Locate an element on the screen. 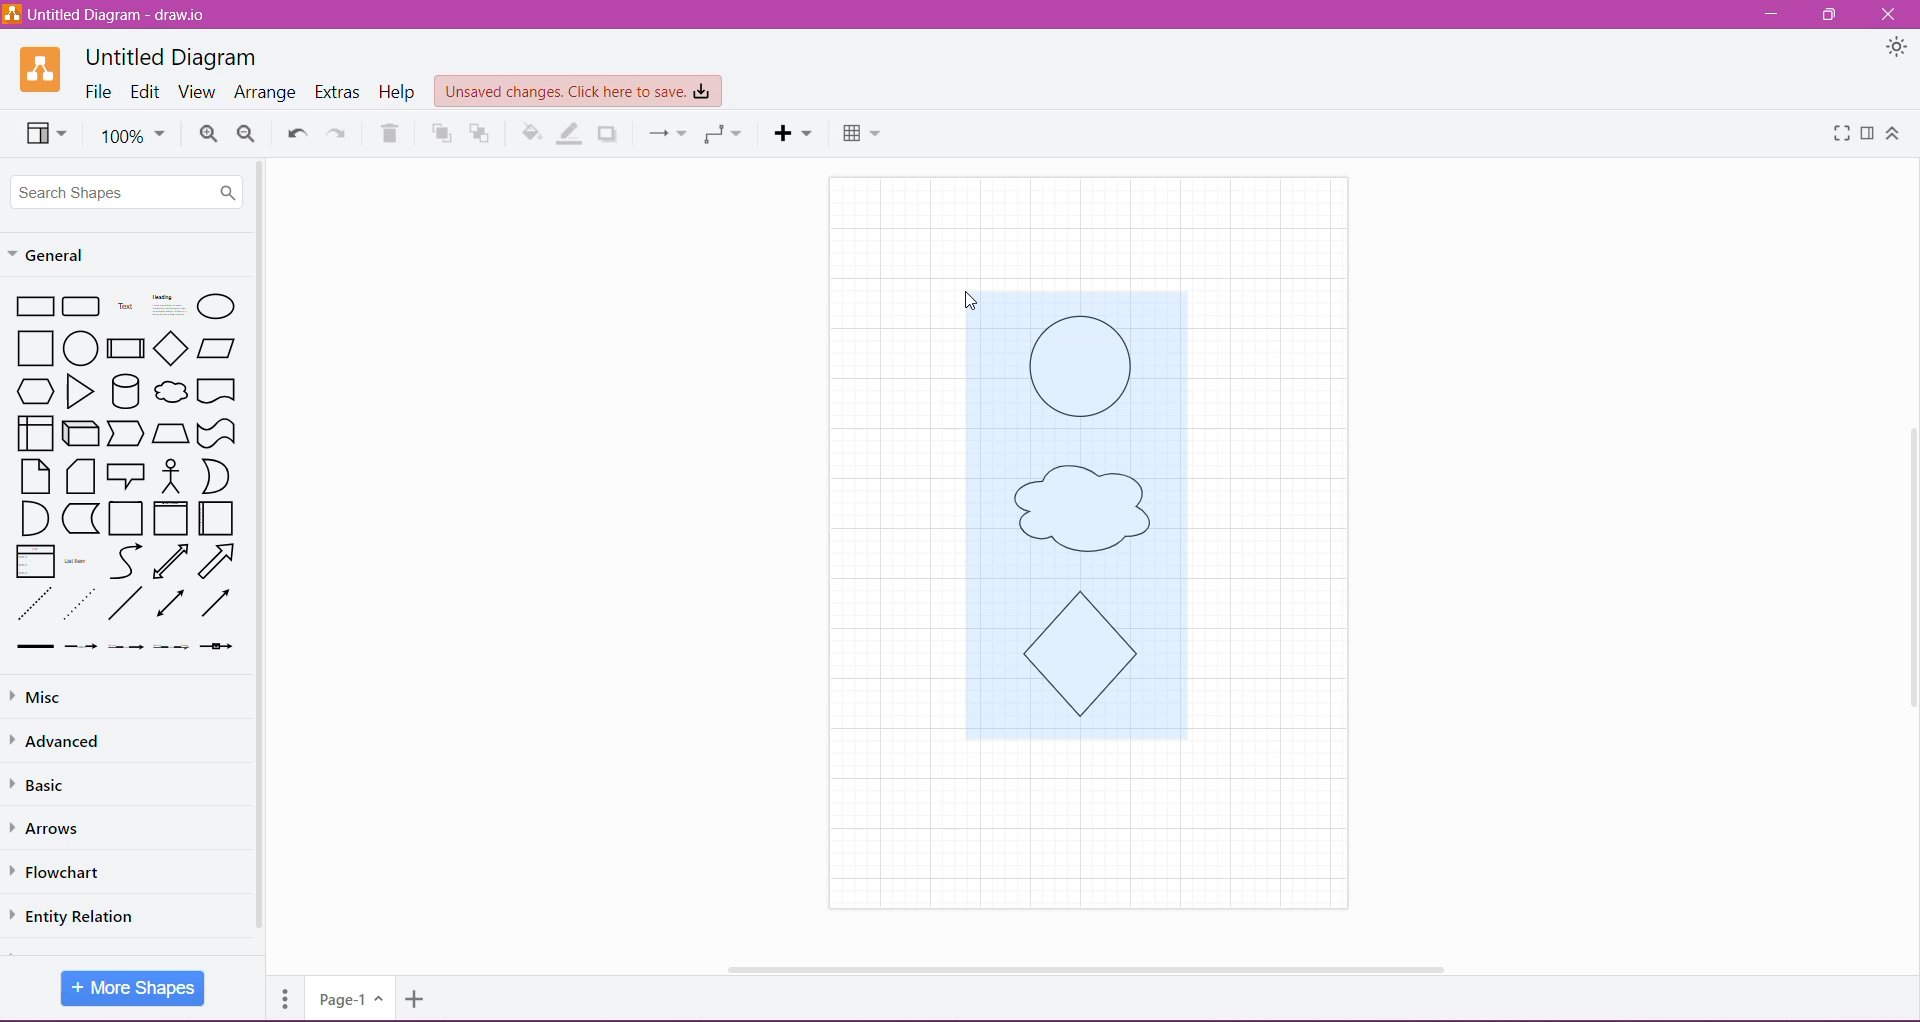 The width and height of the screenshot is (1920, 1022). Extras is located at coordinates (339, 92).